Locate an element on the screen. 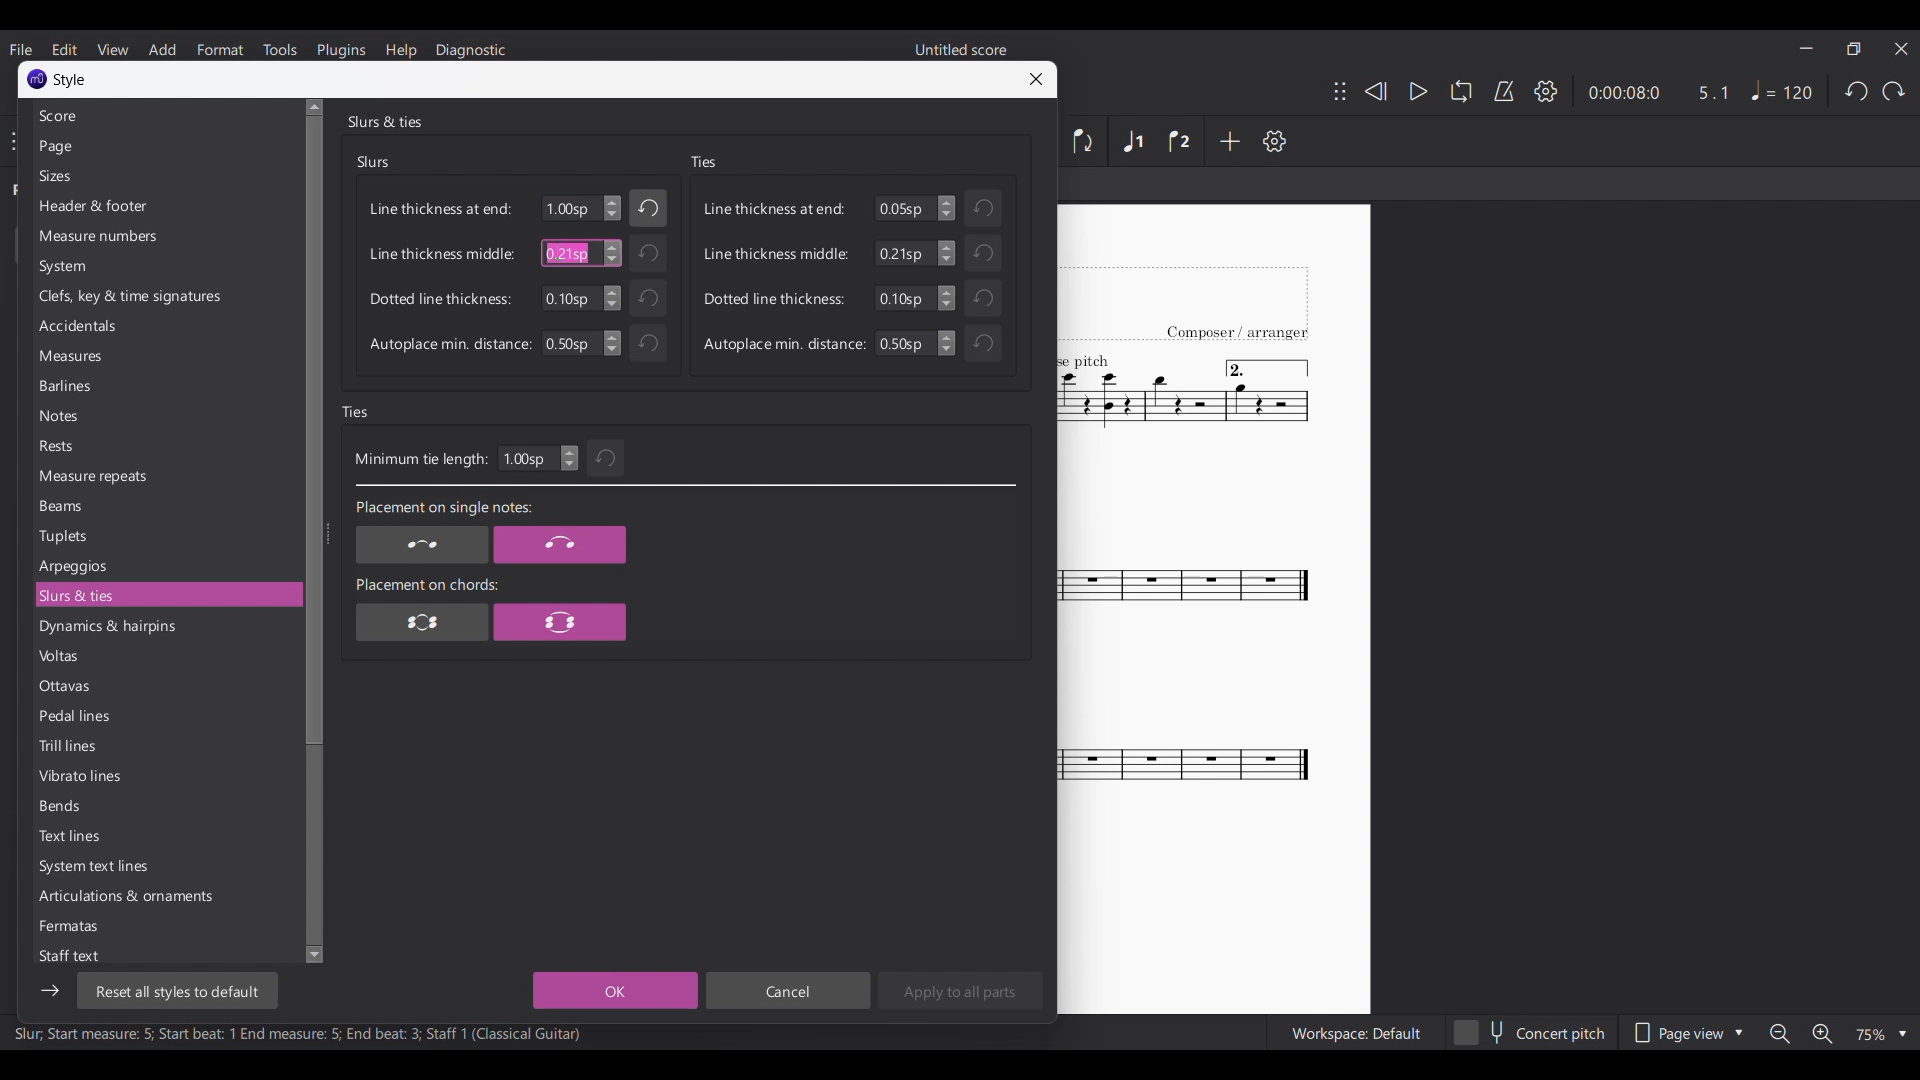  Rewind is located at coordinates (1375, 92).